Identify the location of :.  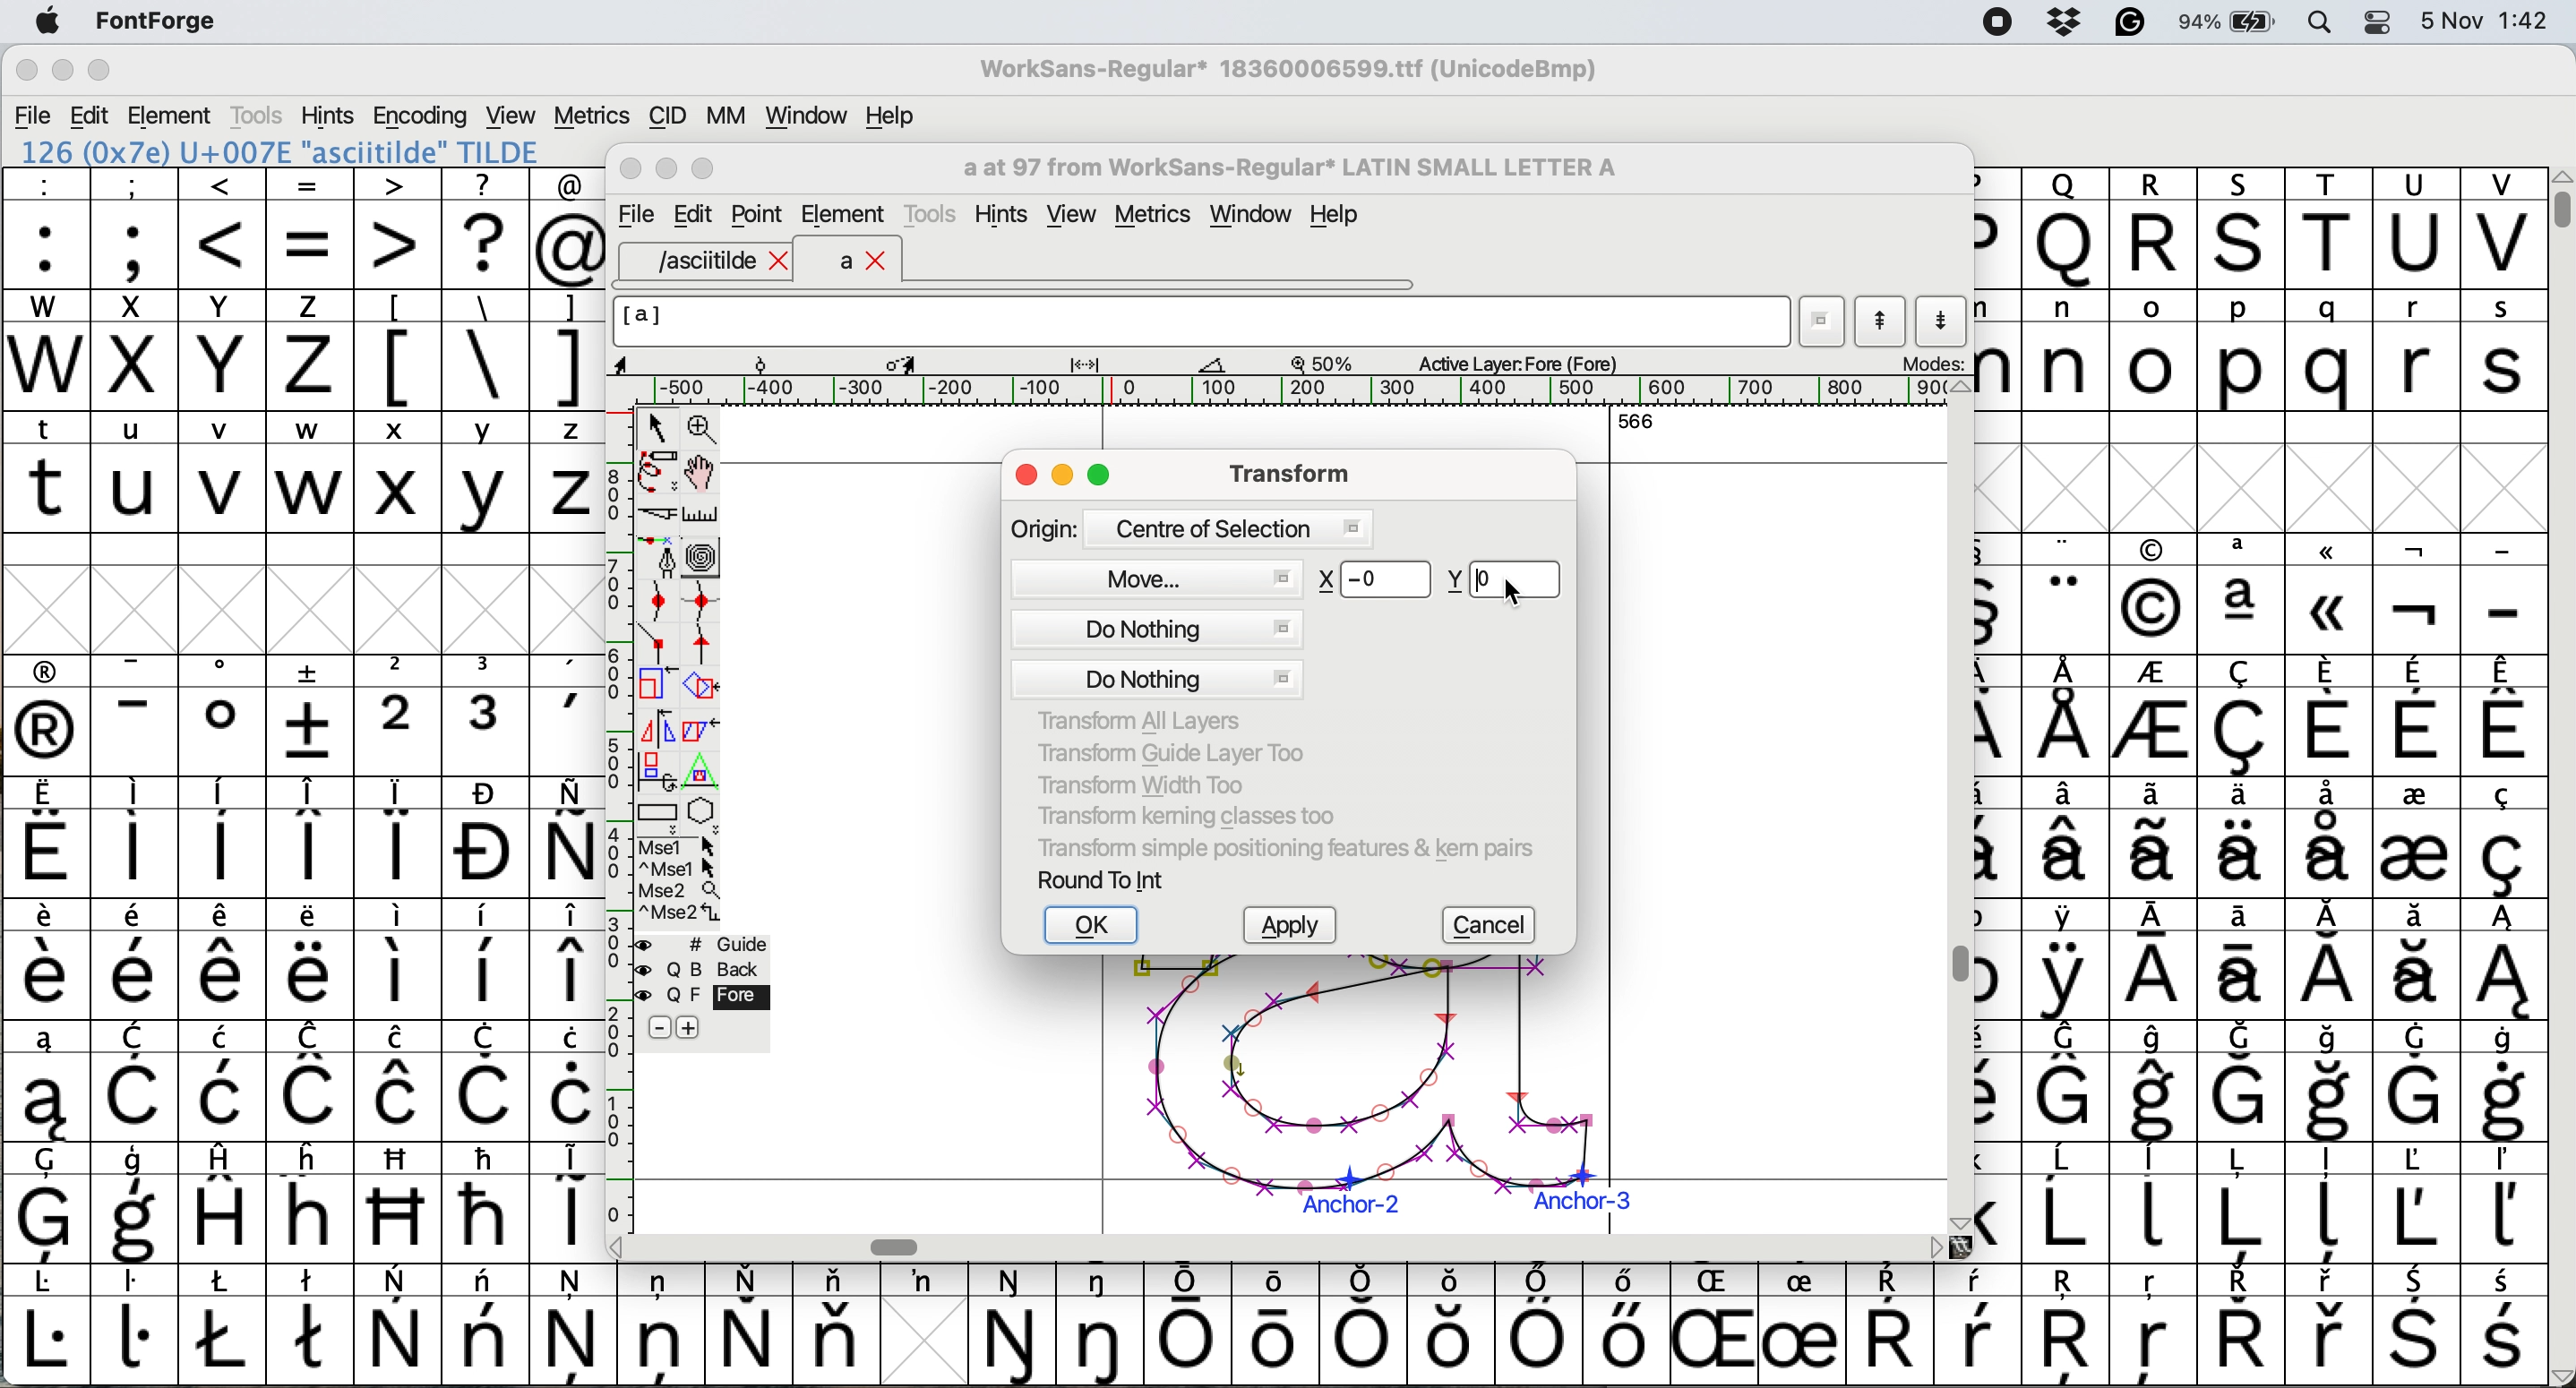
(48, 229).